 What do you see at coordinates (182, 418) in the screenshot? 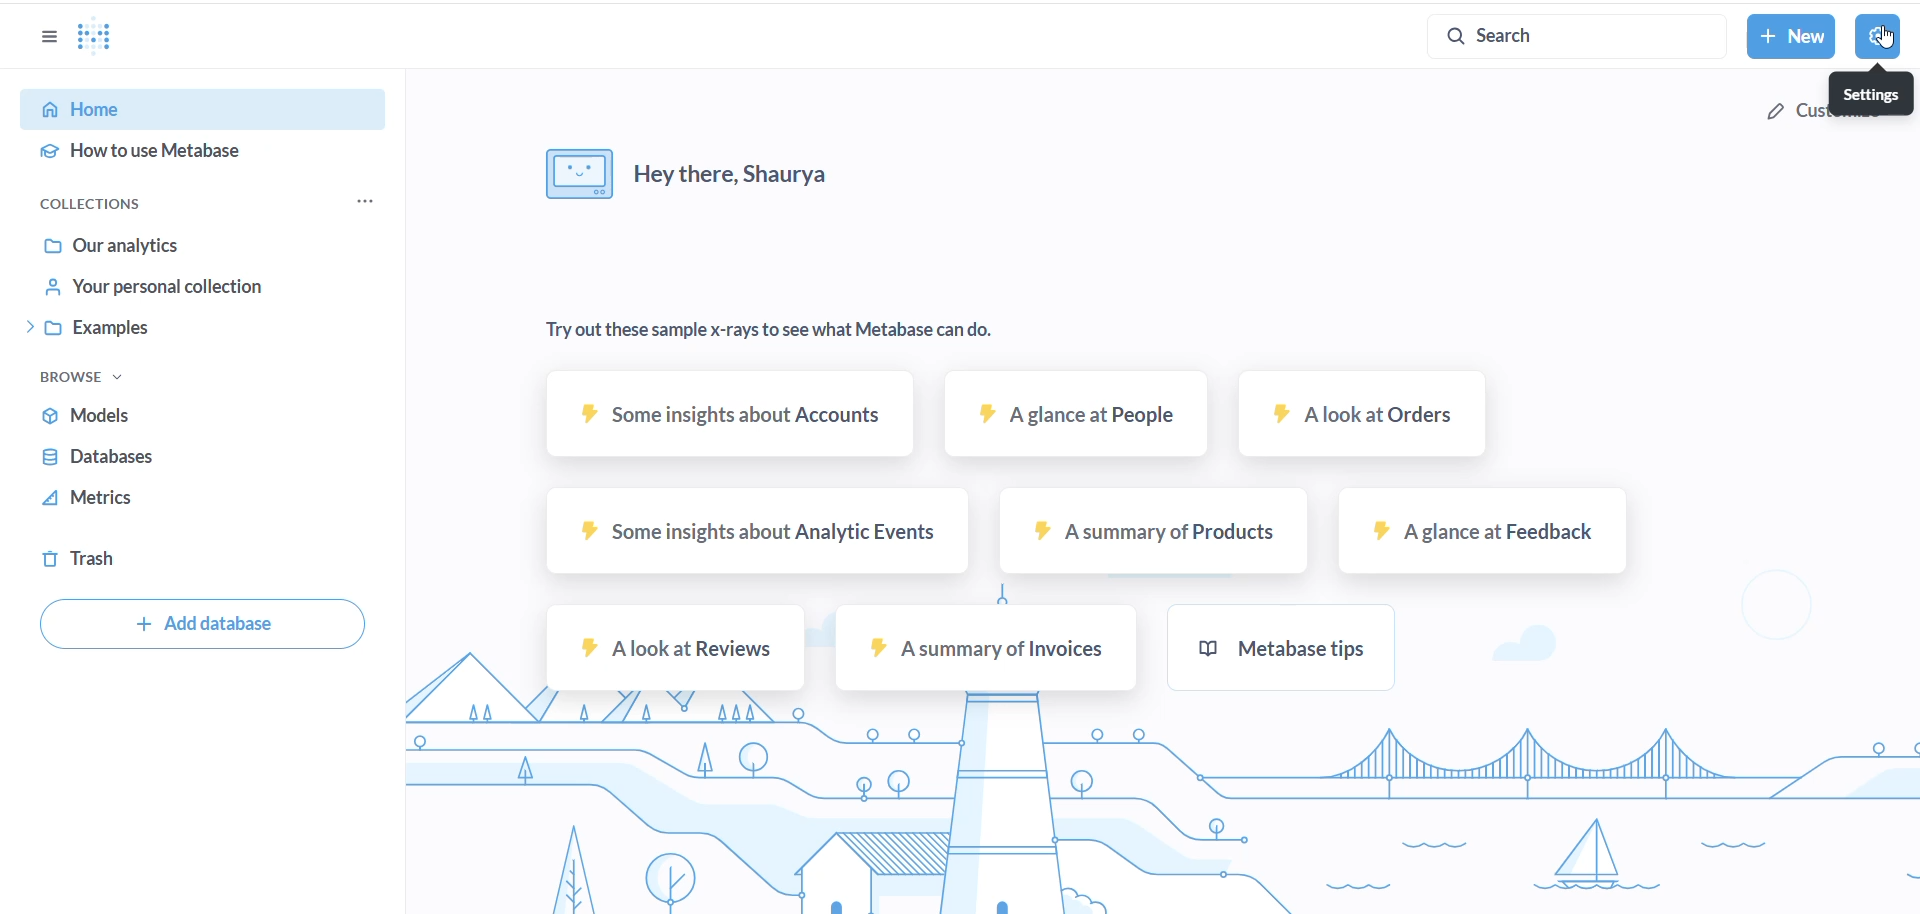
I see `models` at bounding box center [182, 418].